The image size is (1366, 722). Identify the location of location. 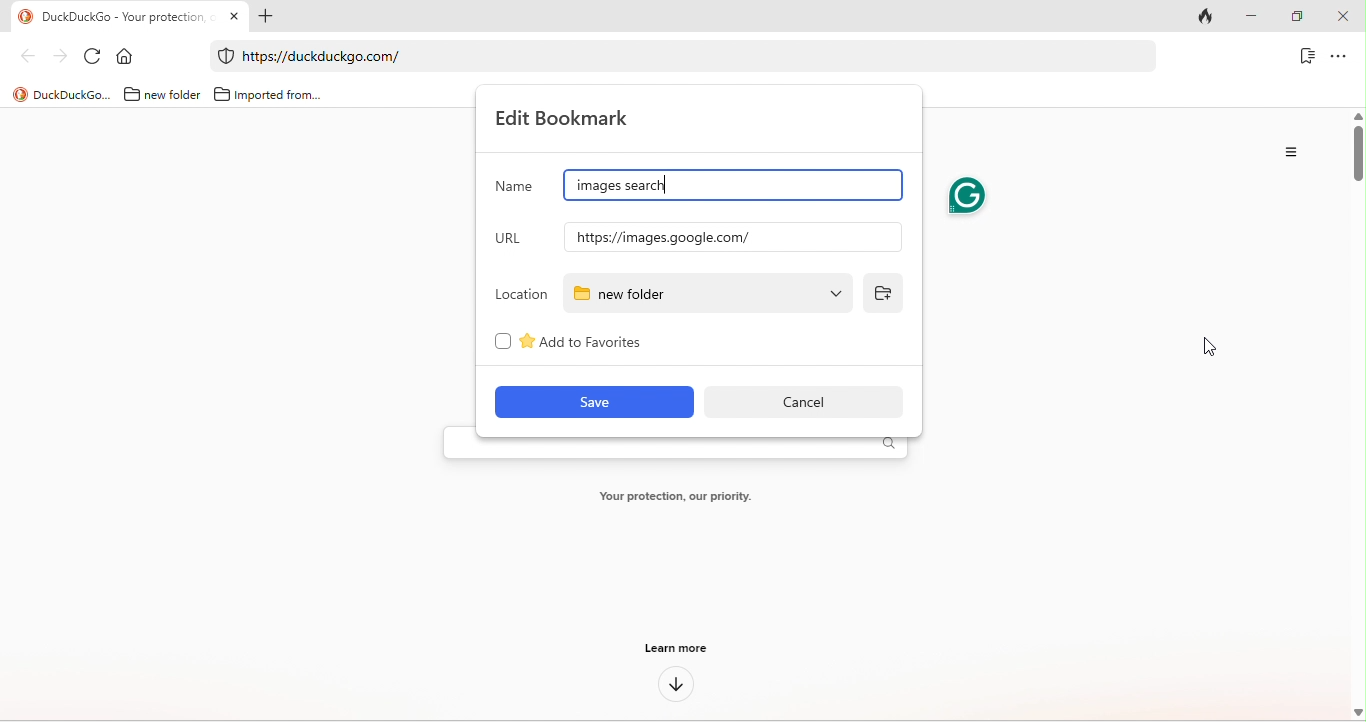
(523, 295).